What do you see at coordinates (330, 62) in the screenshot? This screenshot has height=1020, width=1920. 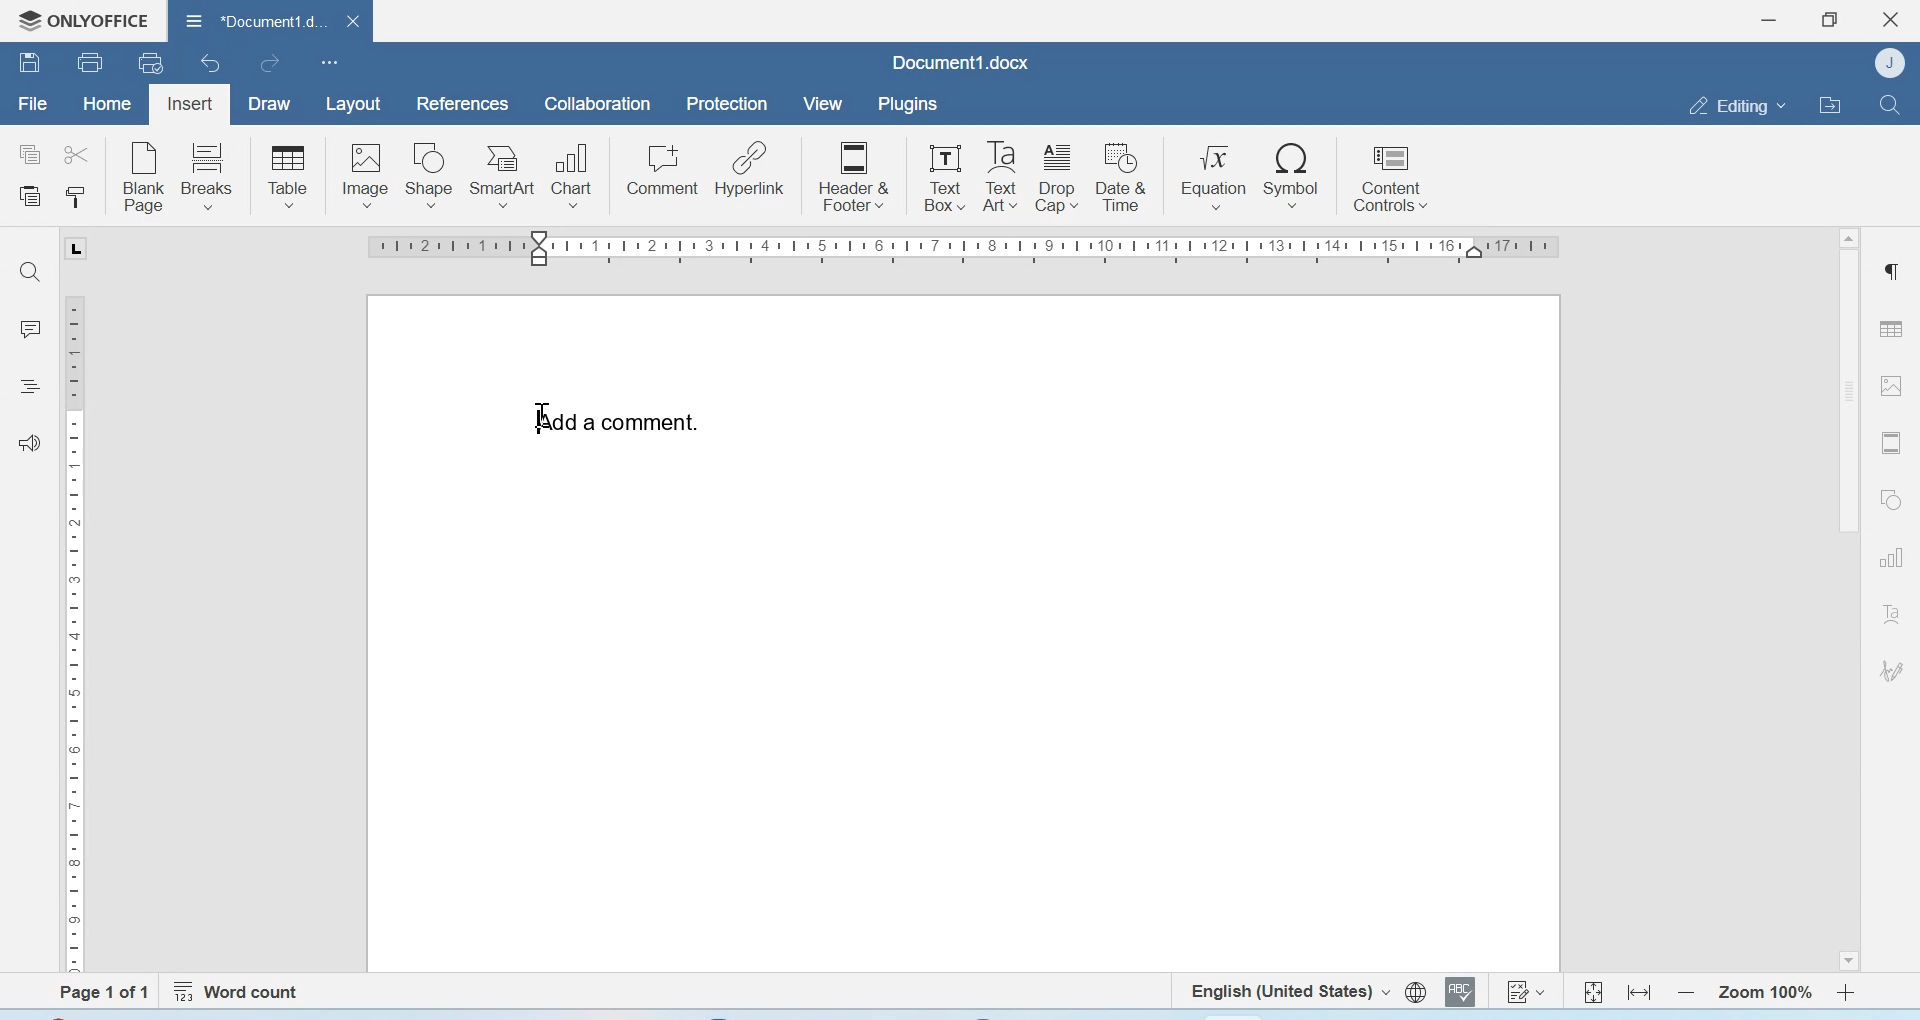 I see `customize quick access toolbar` at bounding box center [330, 62].